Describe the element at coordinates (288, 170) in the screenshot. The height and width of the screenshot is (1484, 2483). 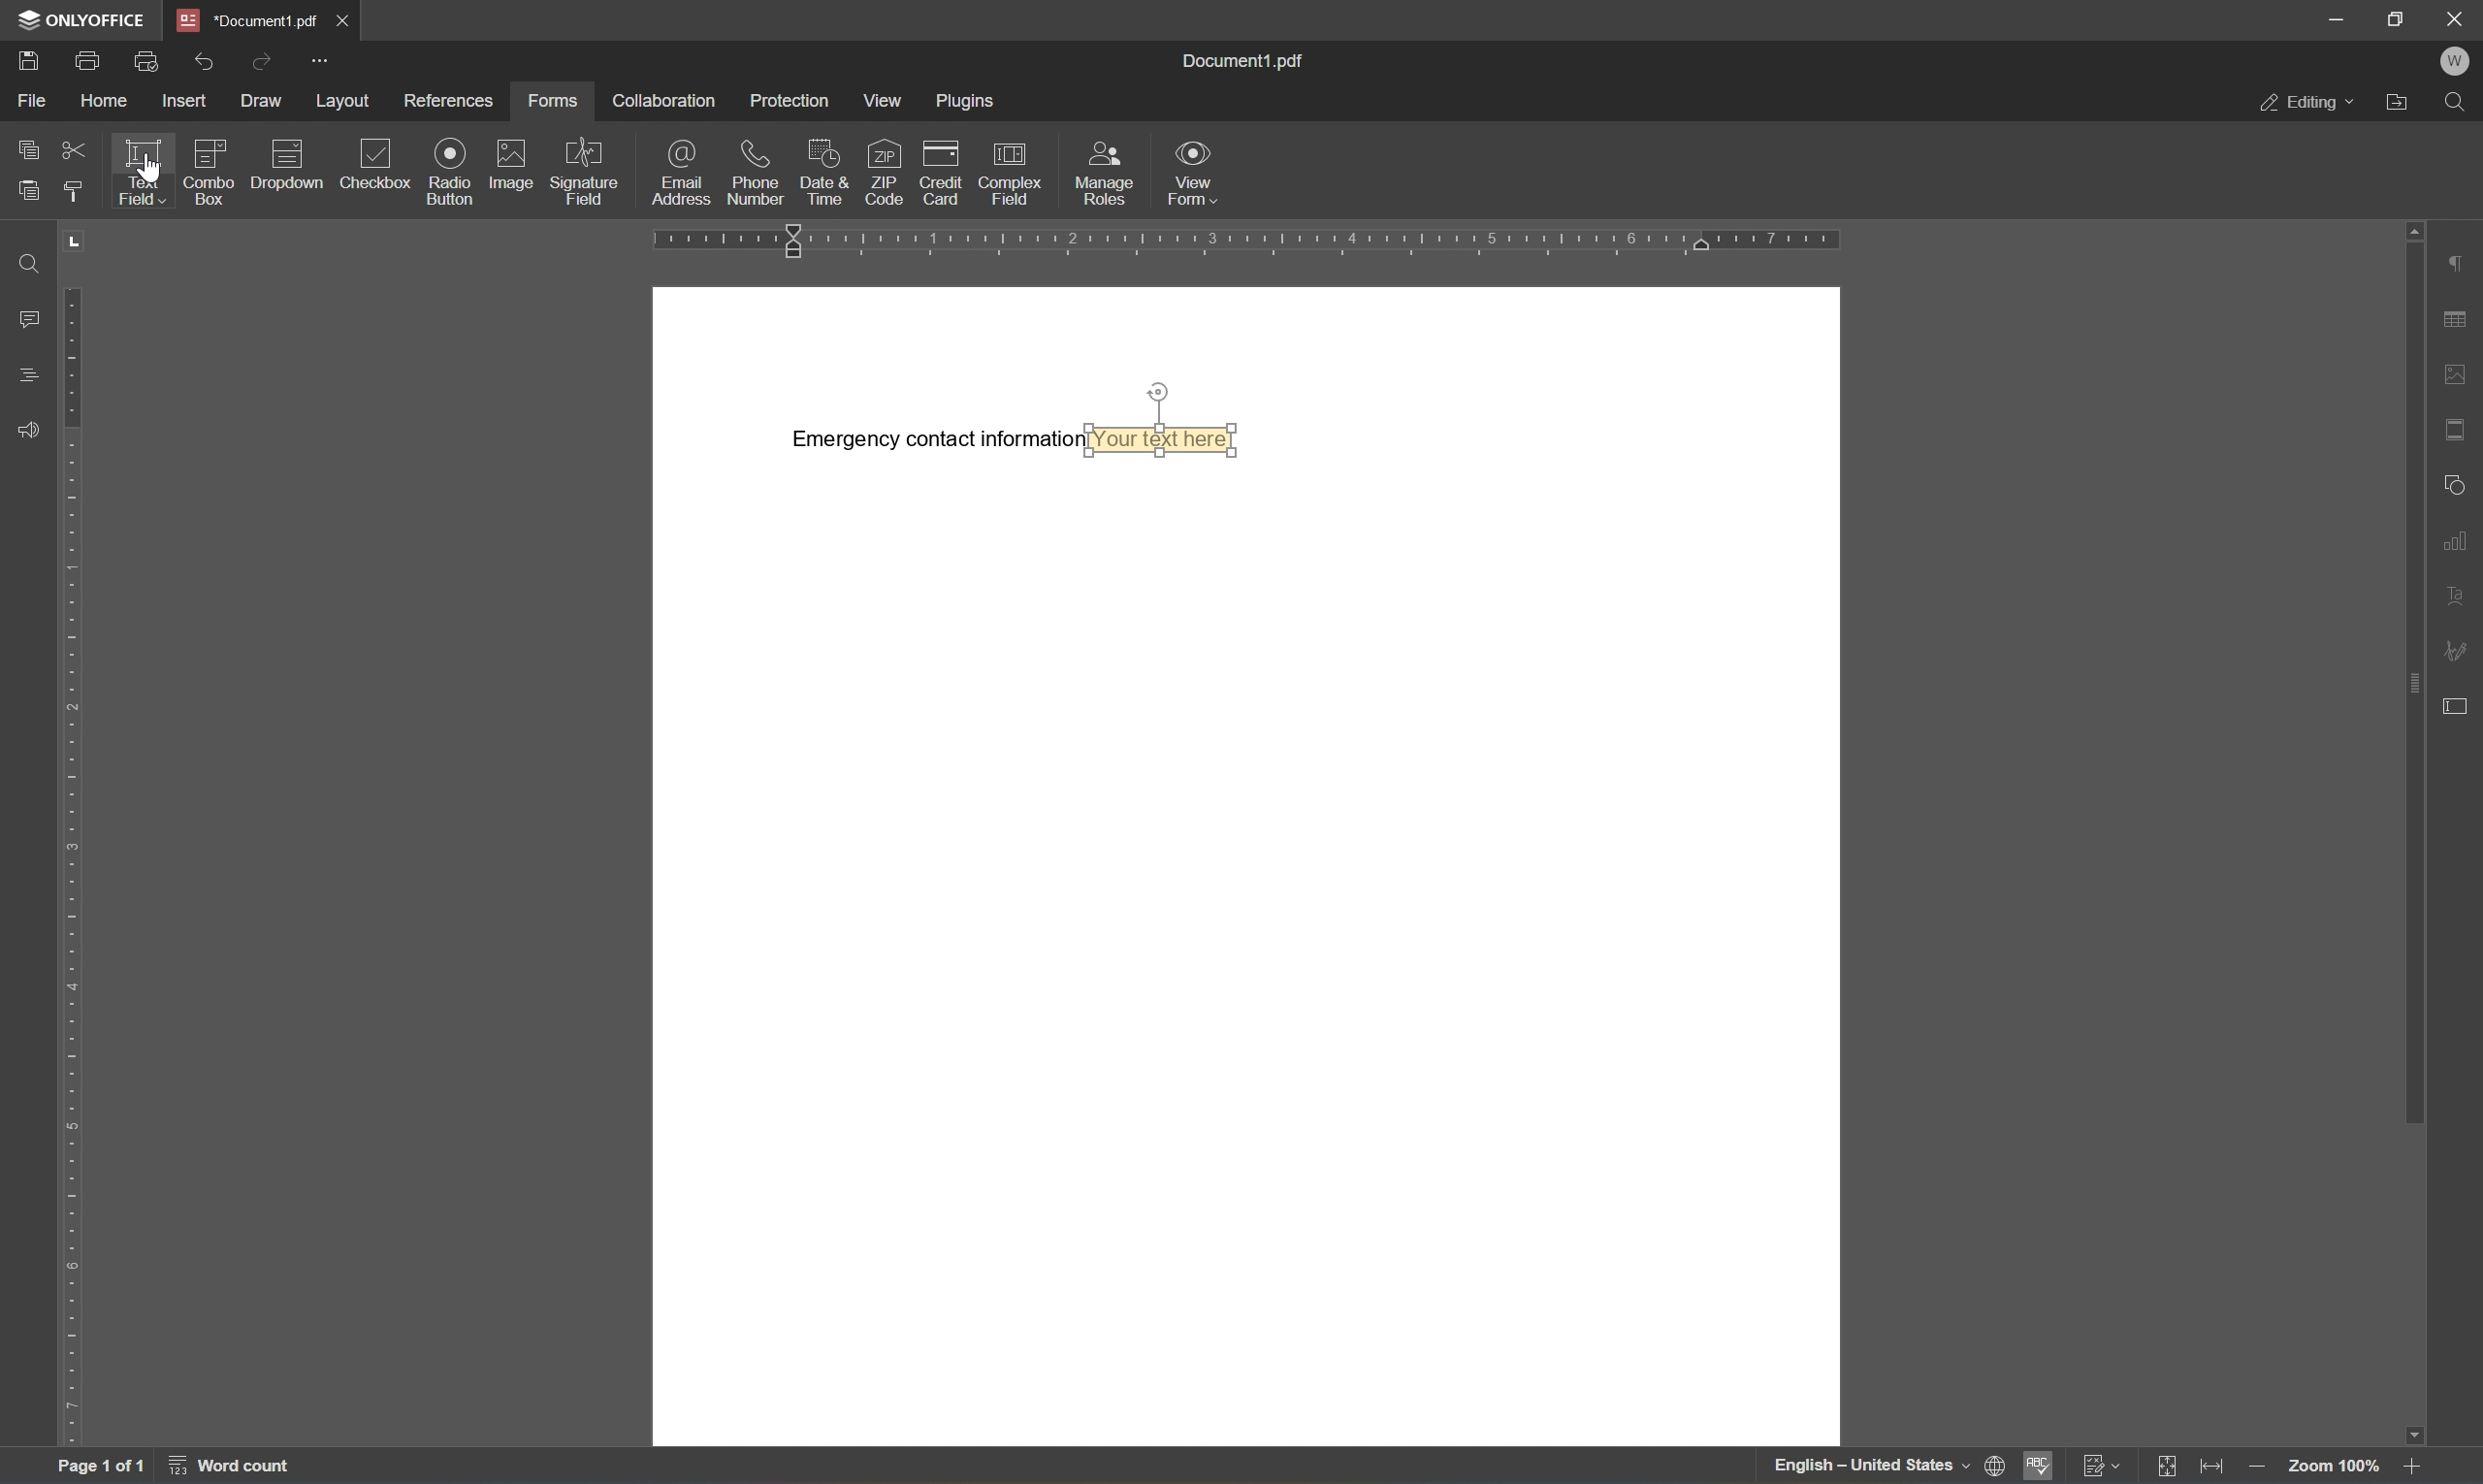
I see `dropdown` at that location.